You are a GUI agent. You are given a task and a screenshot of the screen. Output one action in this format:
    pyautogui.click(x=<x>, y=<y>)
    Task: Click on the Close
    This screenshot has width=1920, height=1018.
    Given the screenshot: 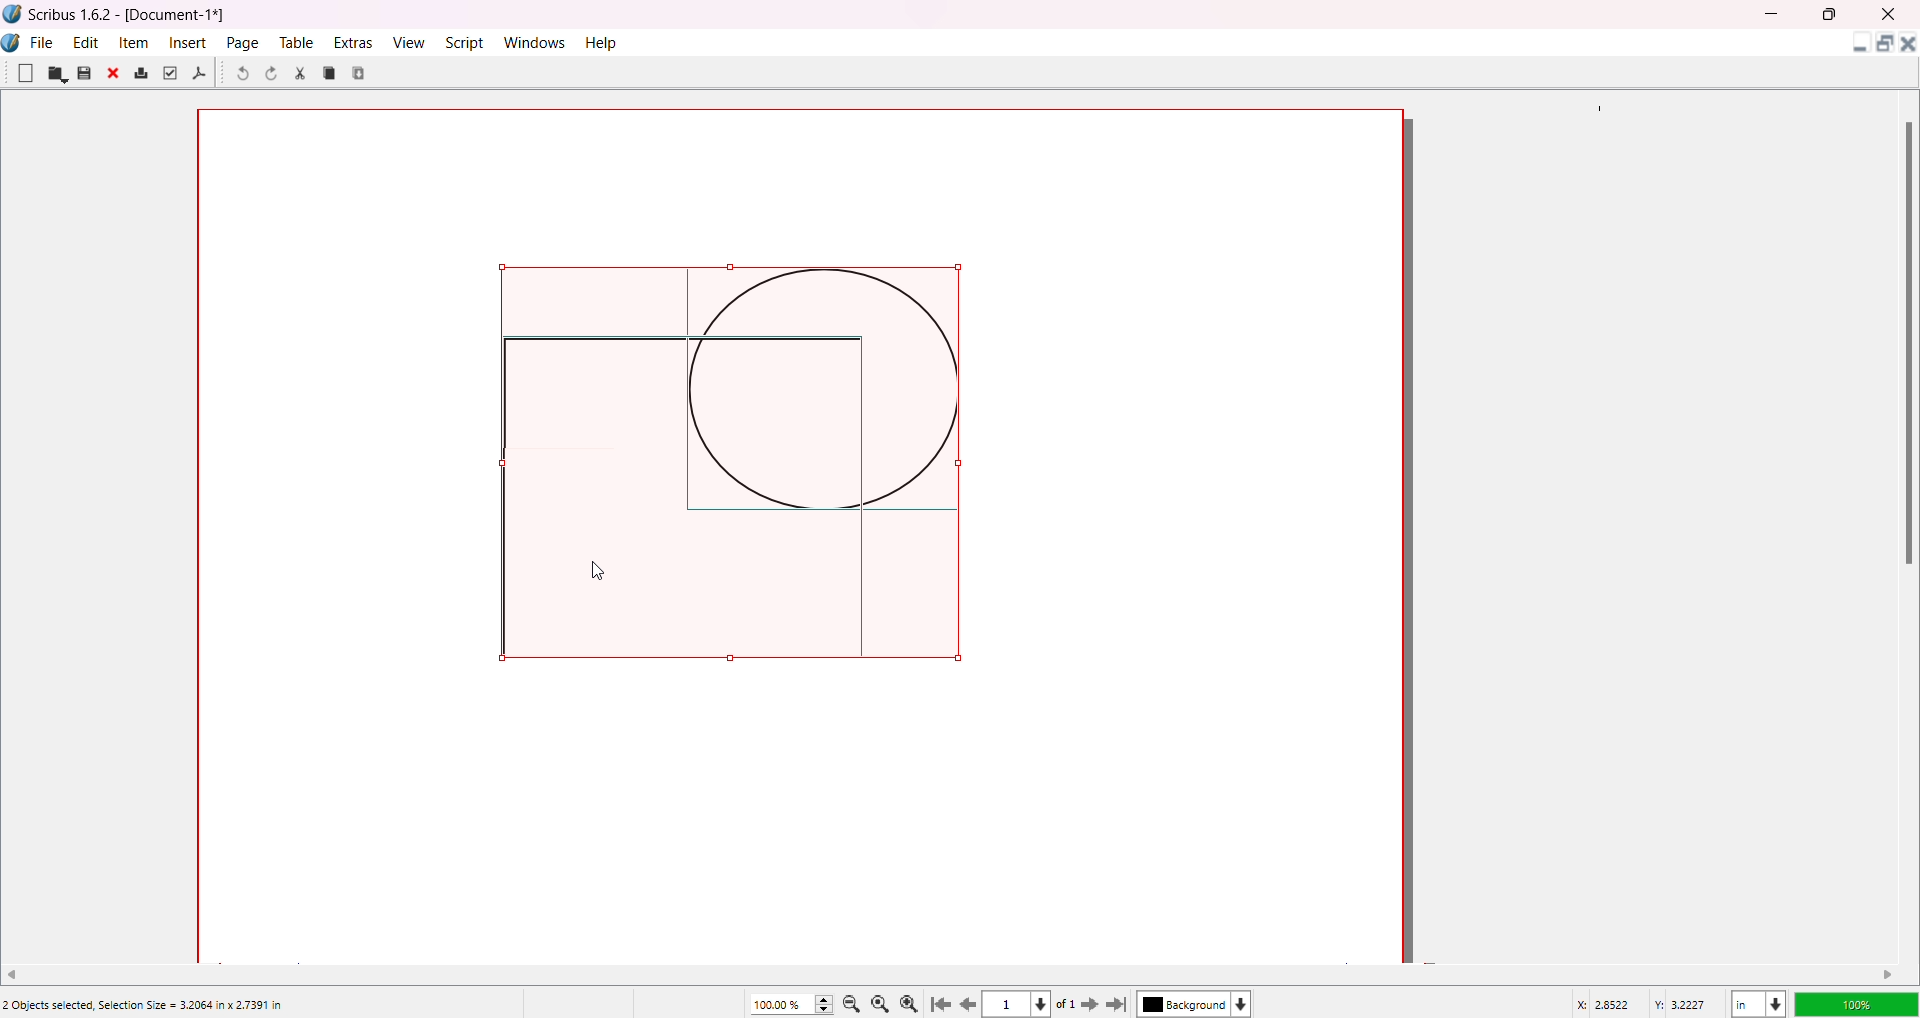 What is the action you would take?
    pyautogui.click(x=115, y=75)
    